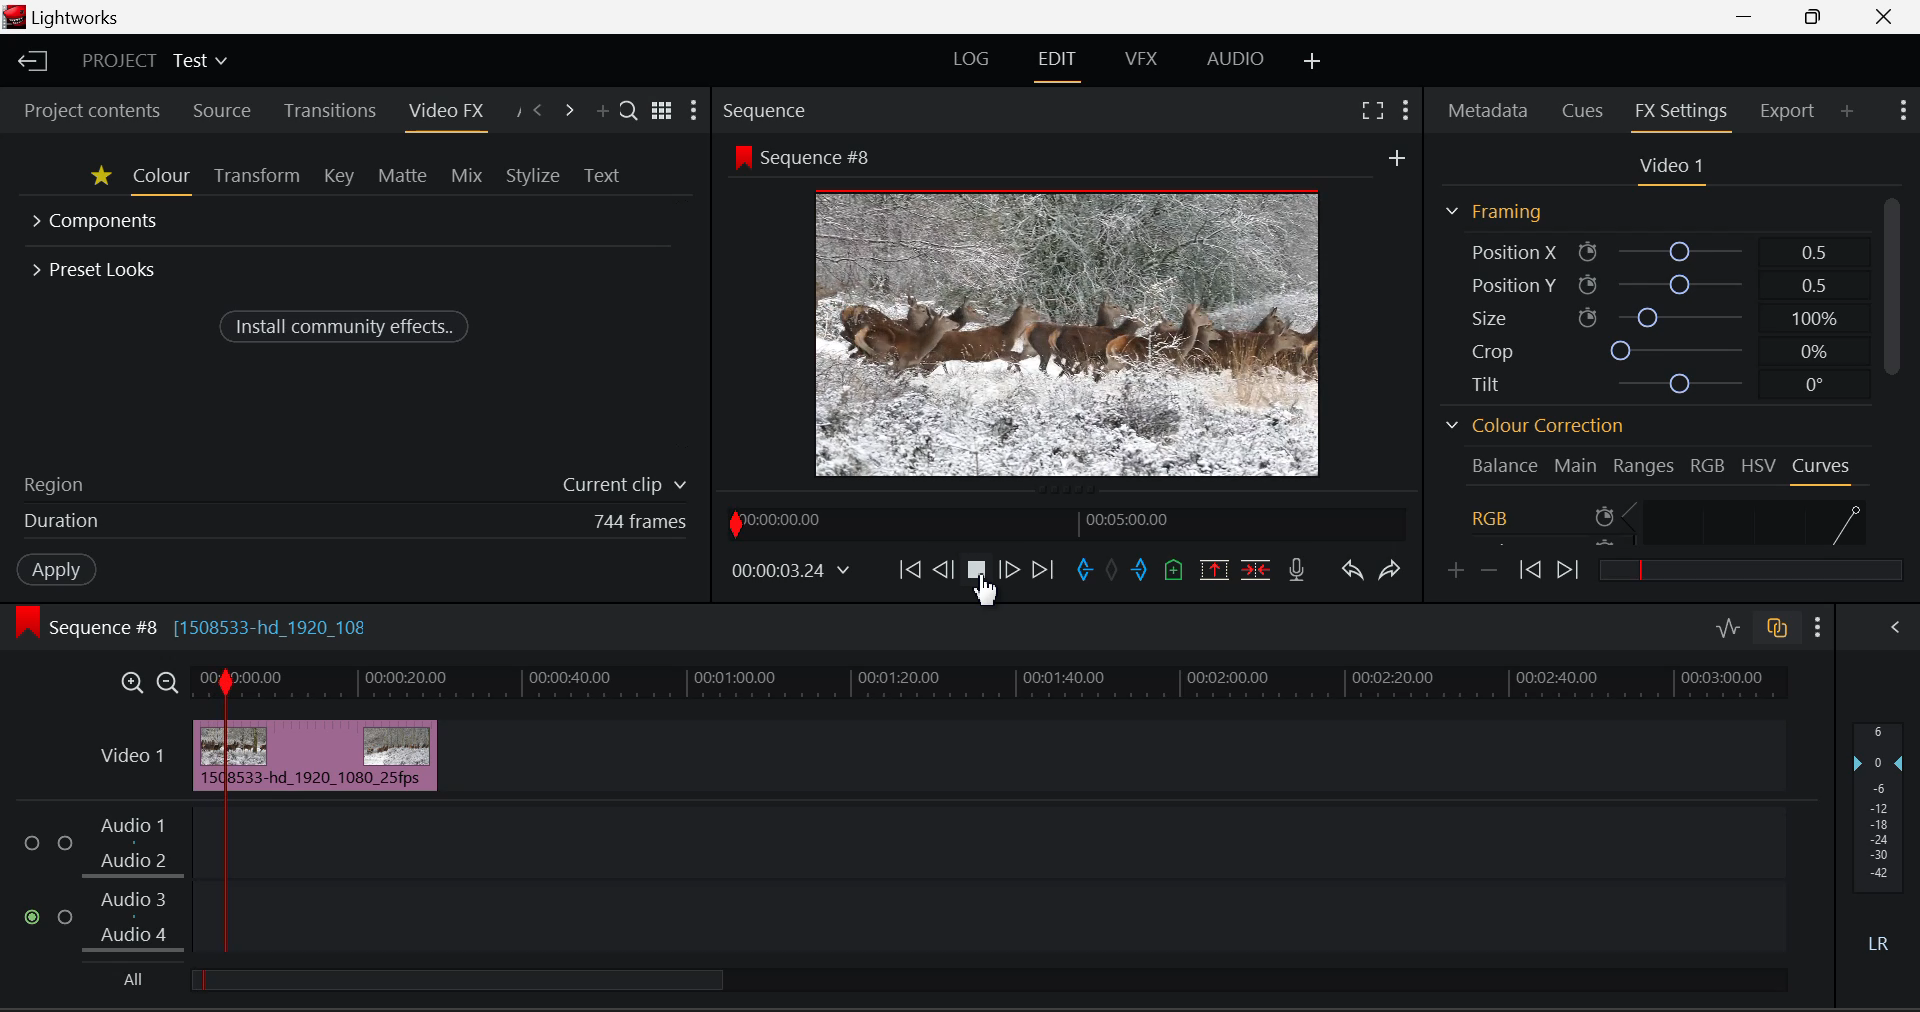  Describe the element at coordinates (538, 109) in the screenshot. I see `Previous Panel` at that location.